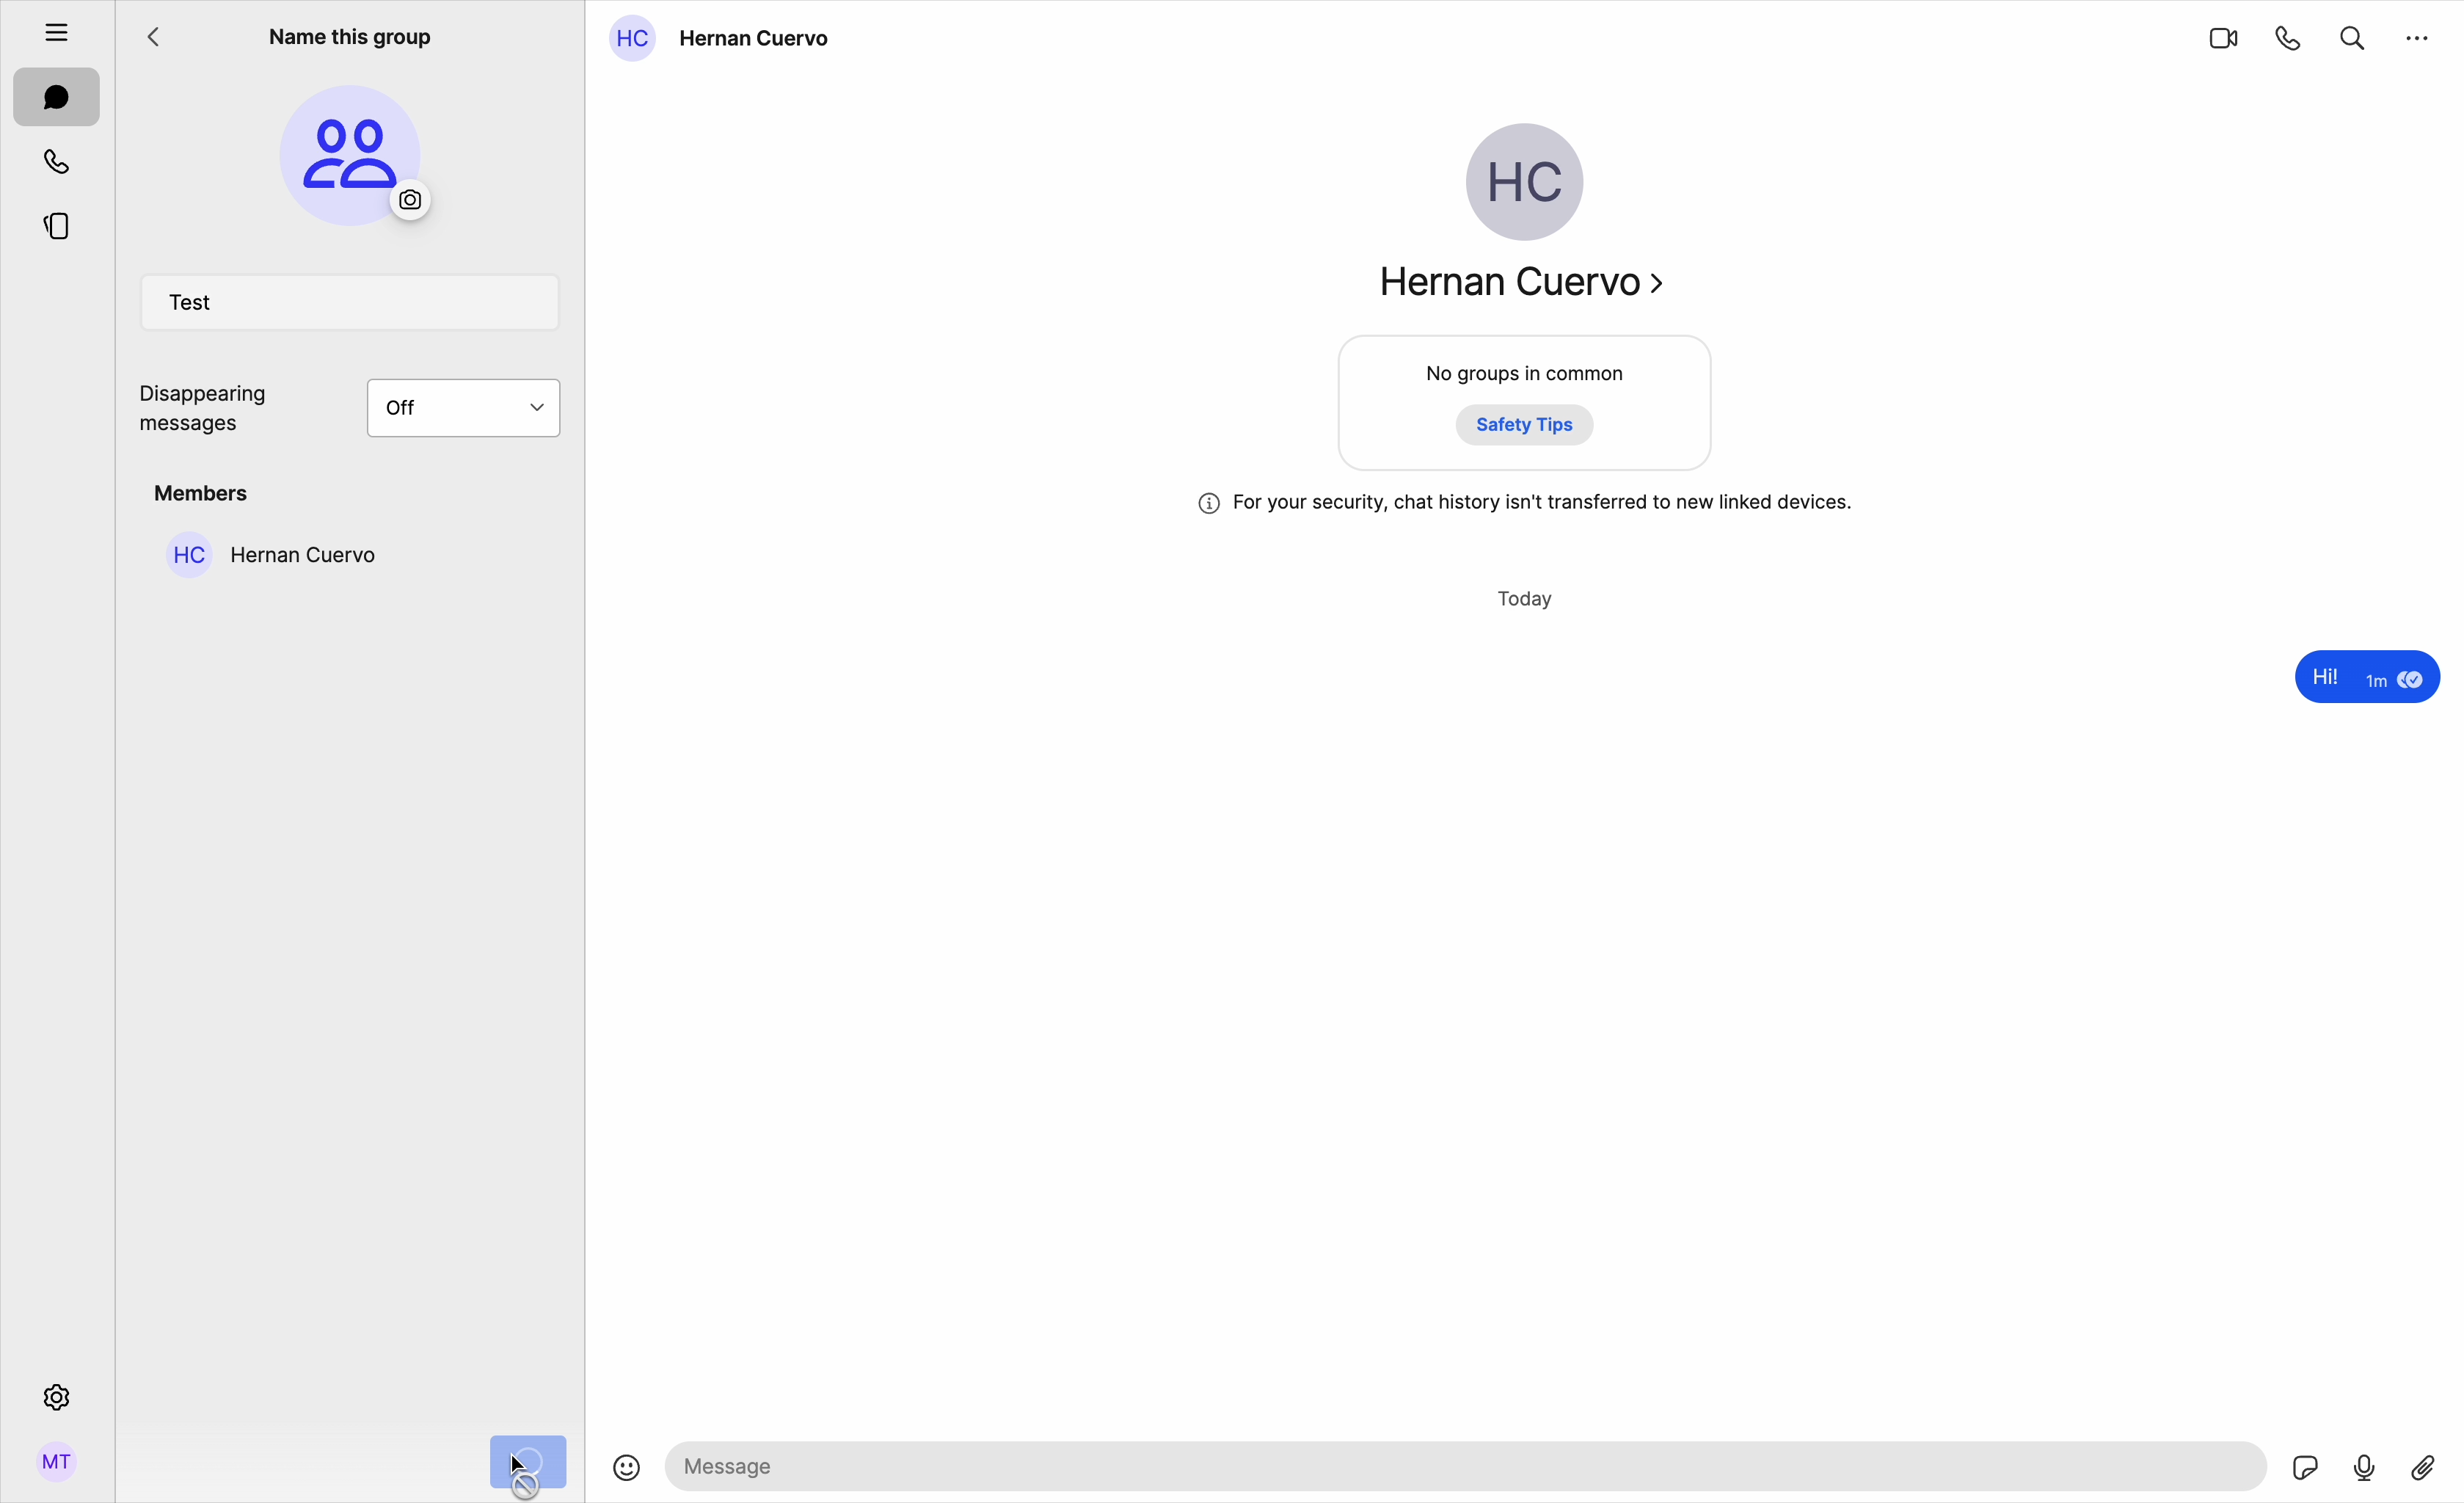 The image size is (2464, 1503). What do you see at coordinates (1528, 407) in the screenshot?
I see `no groups in common` at bounding box center [1528, 407].